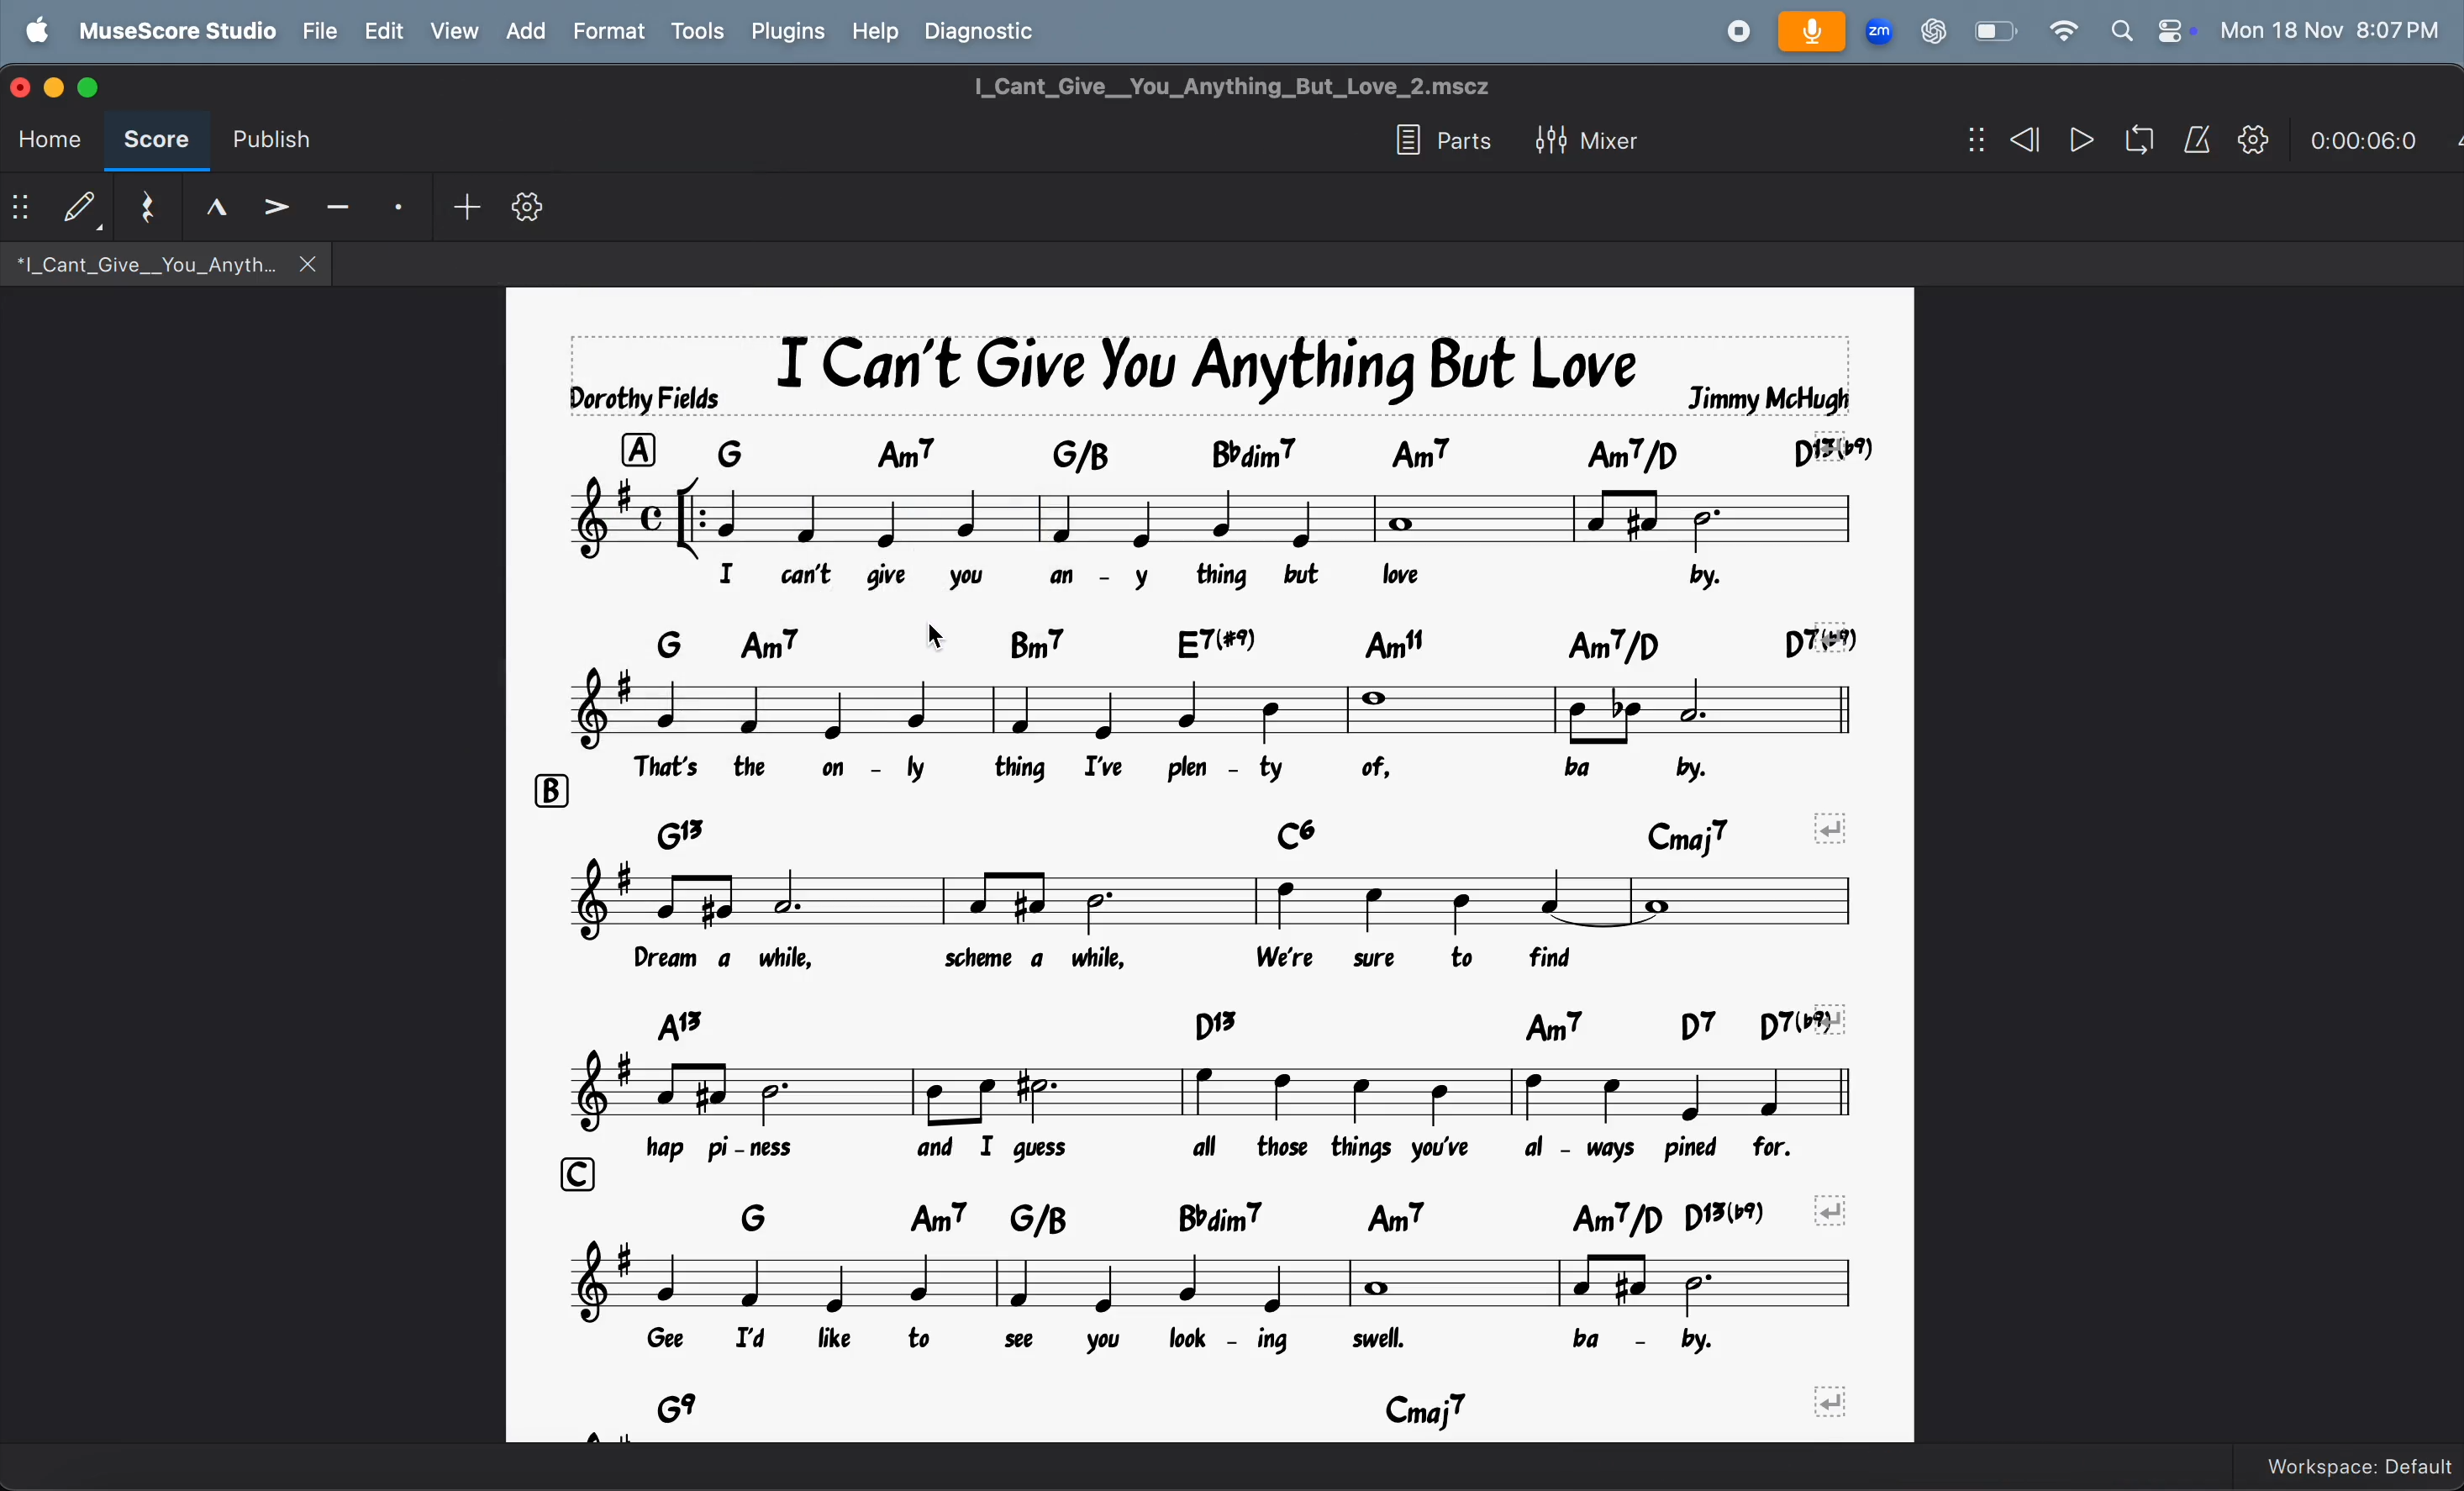 Image resolution: width=2464 pixels, height=1491 pixels. I want to click on tenuto, so click(338, 203).